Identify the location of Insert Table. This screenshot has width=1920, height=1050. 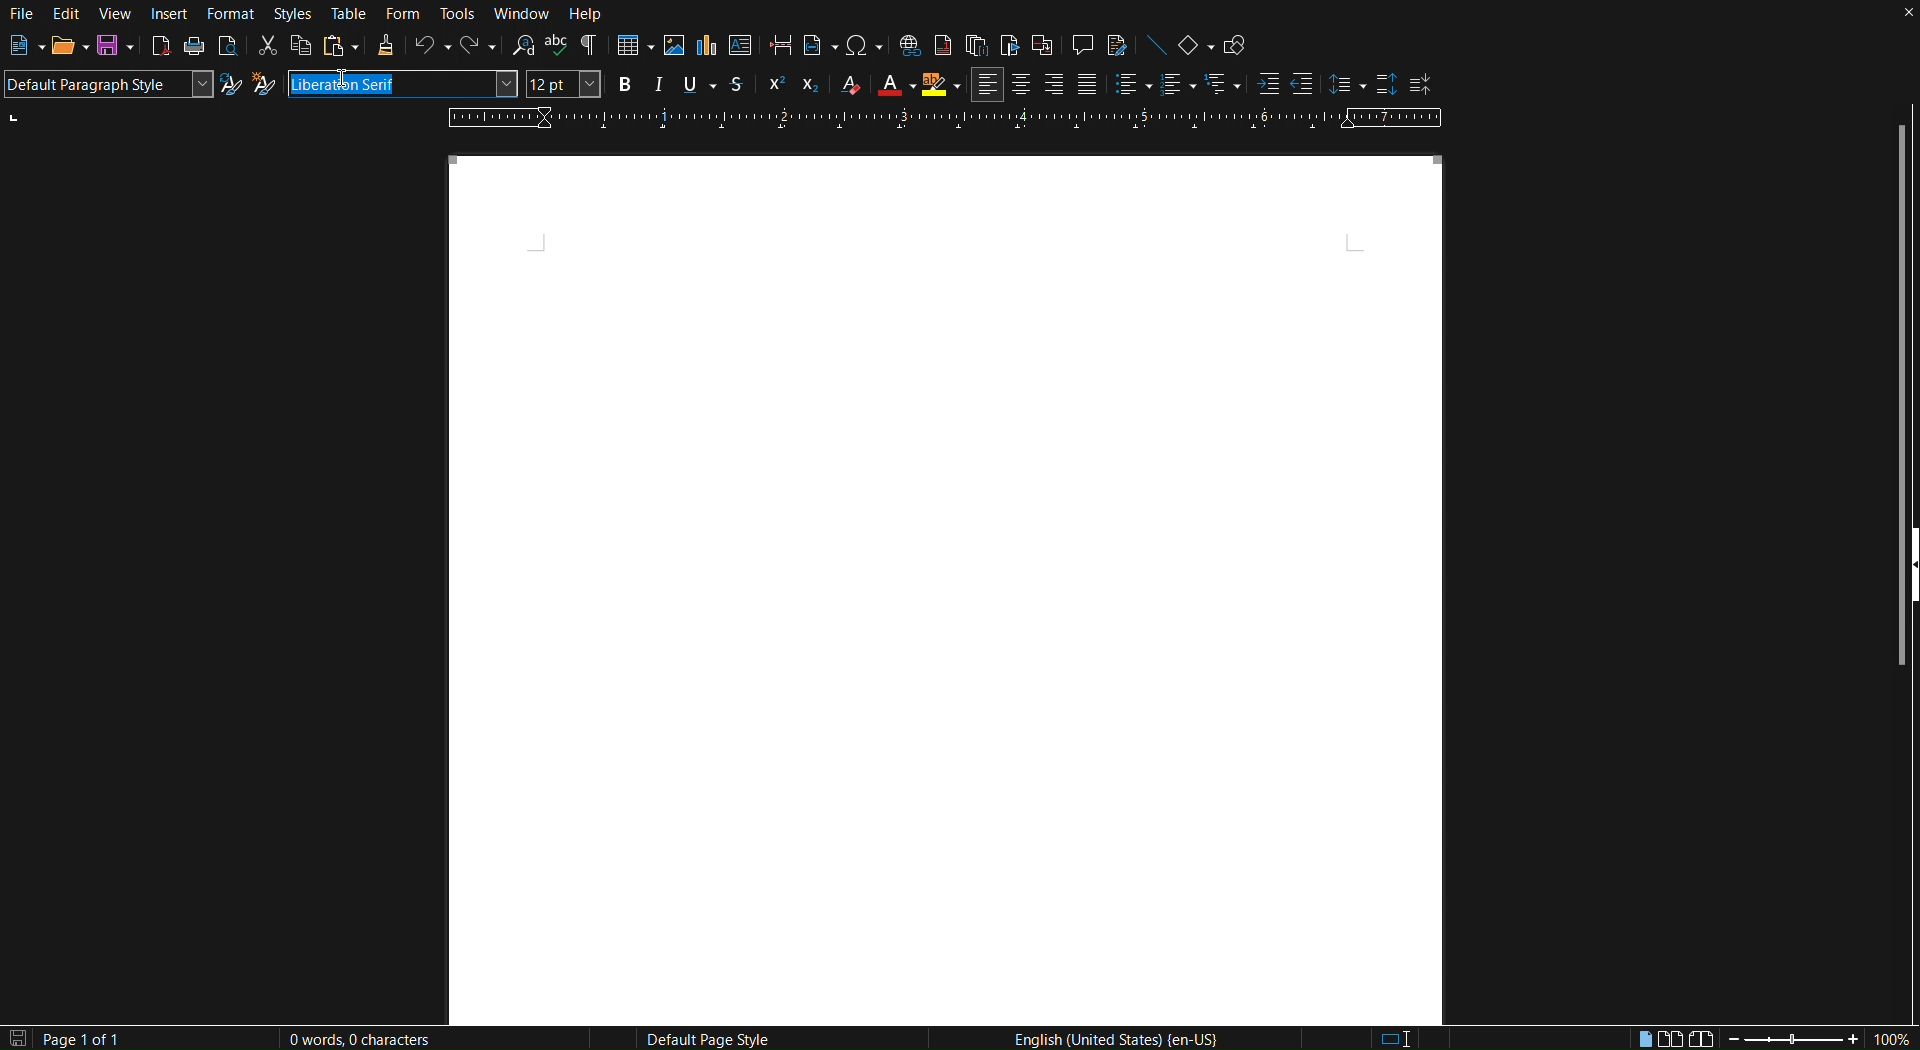
(633, 46).